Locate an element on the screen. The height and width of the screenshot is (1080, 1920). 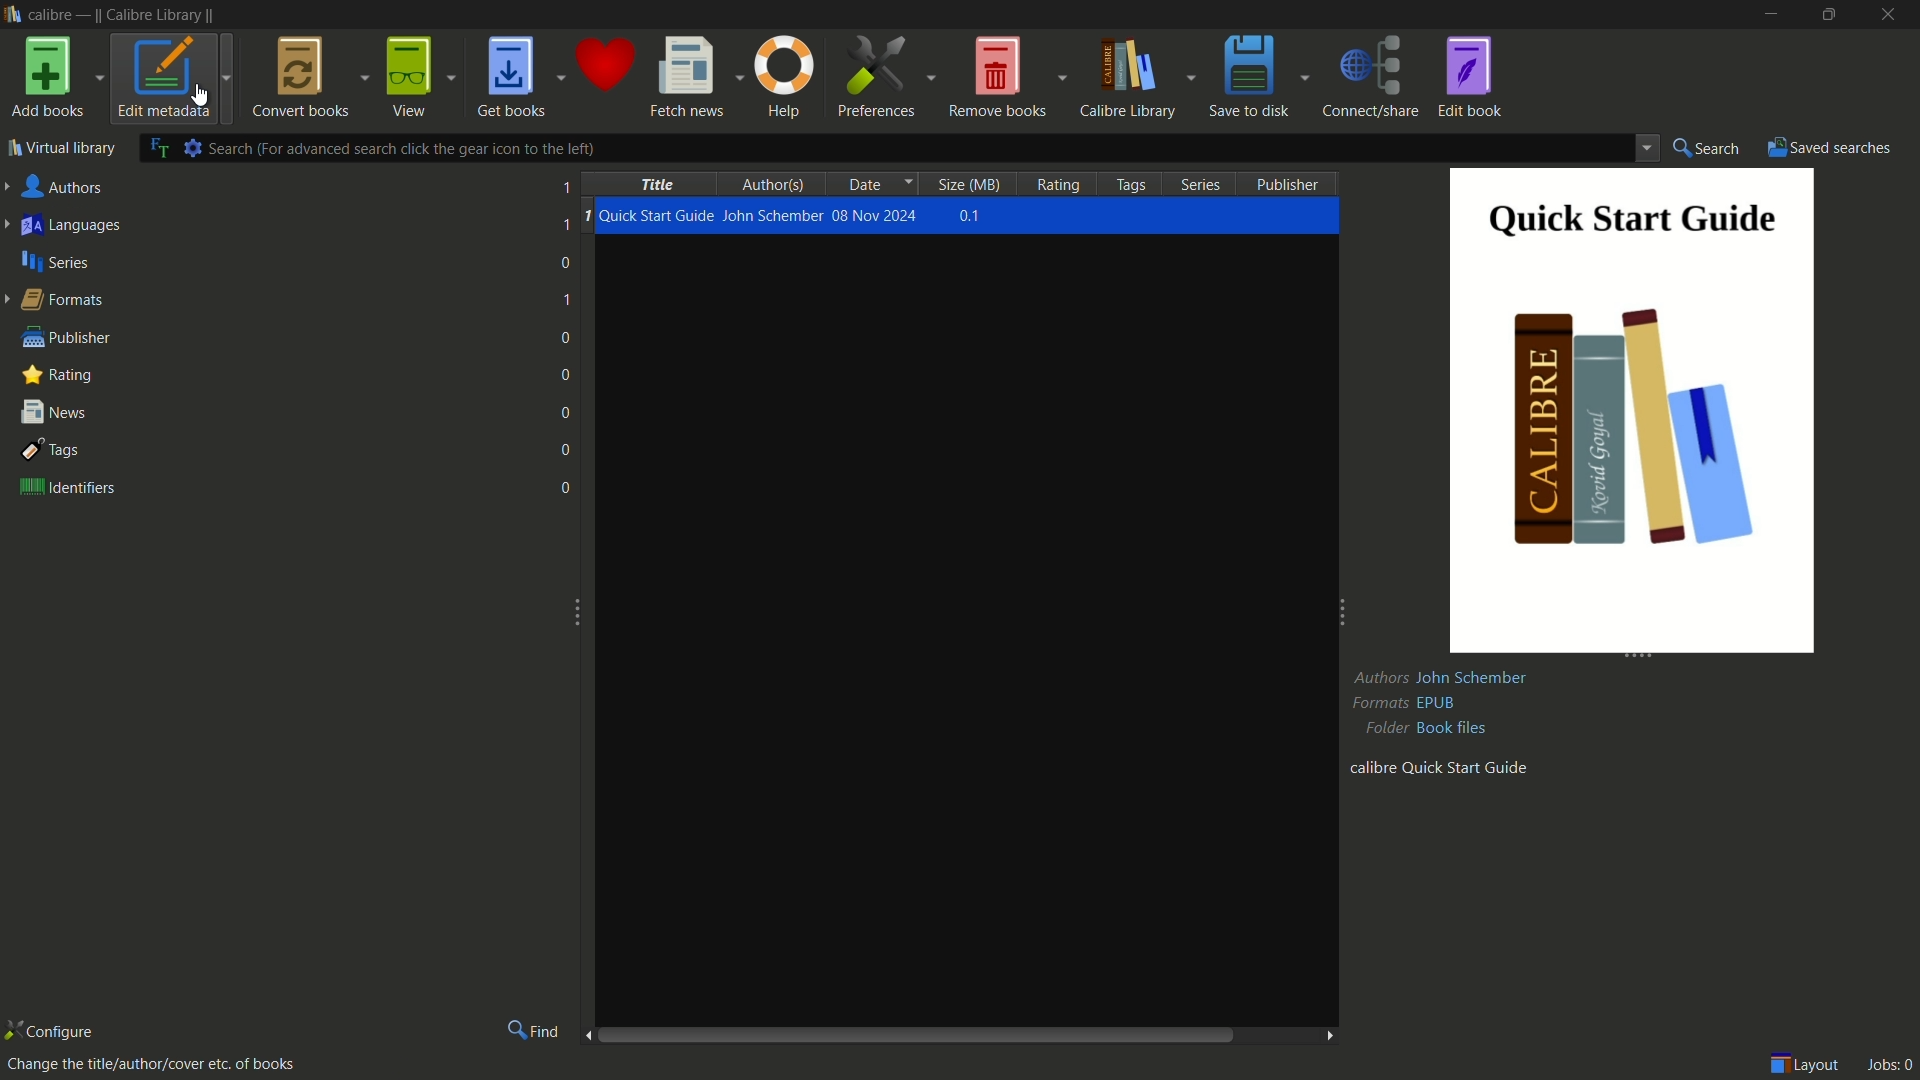
expand is located at coordinates (1350, 609).